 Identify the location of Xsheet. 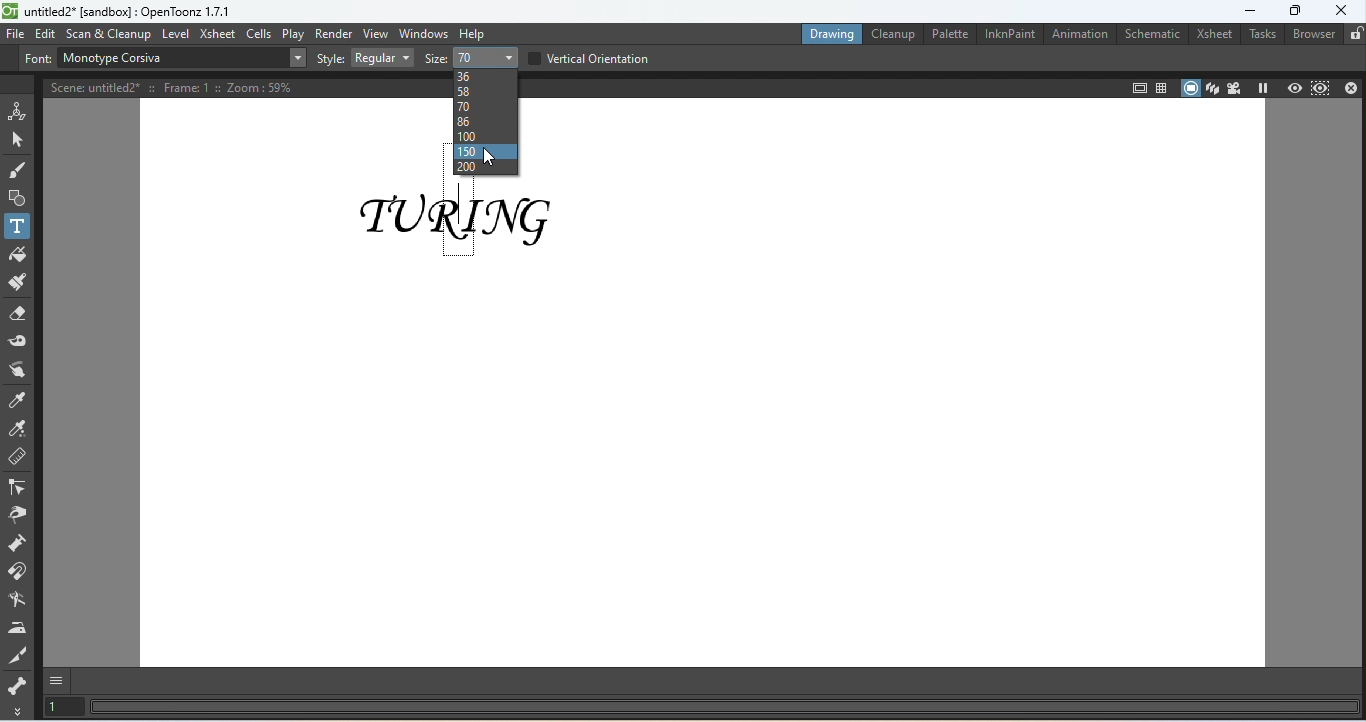
(1212, 34).